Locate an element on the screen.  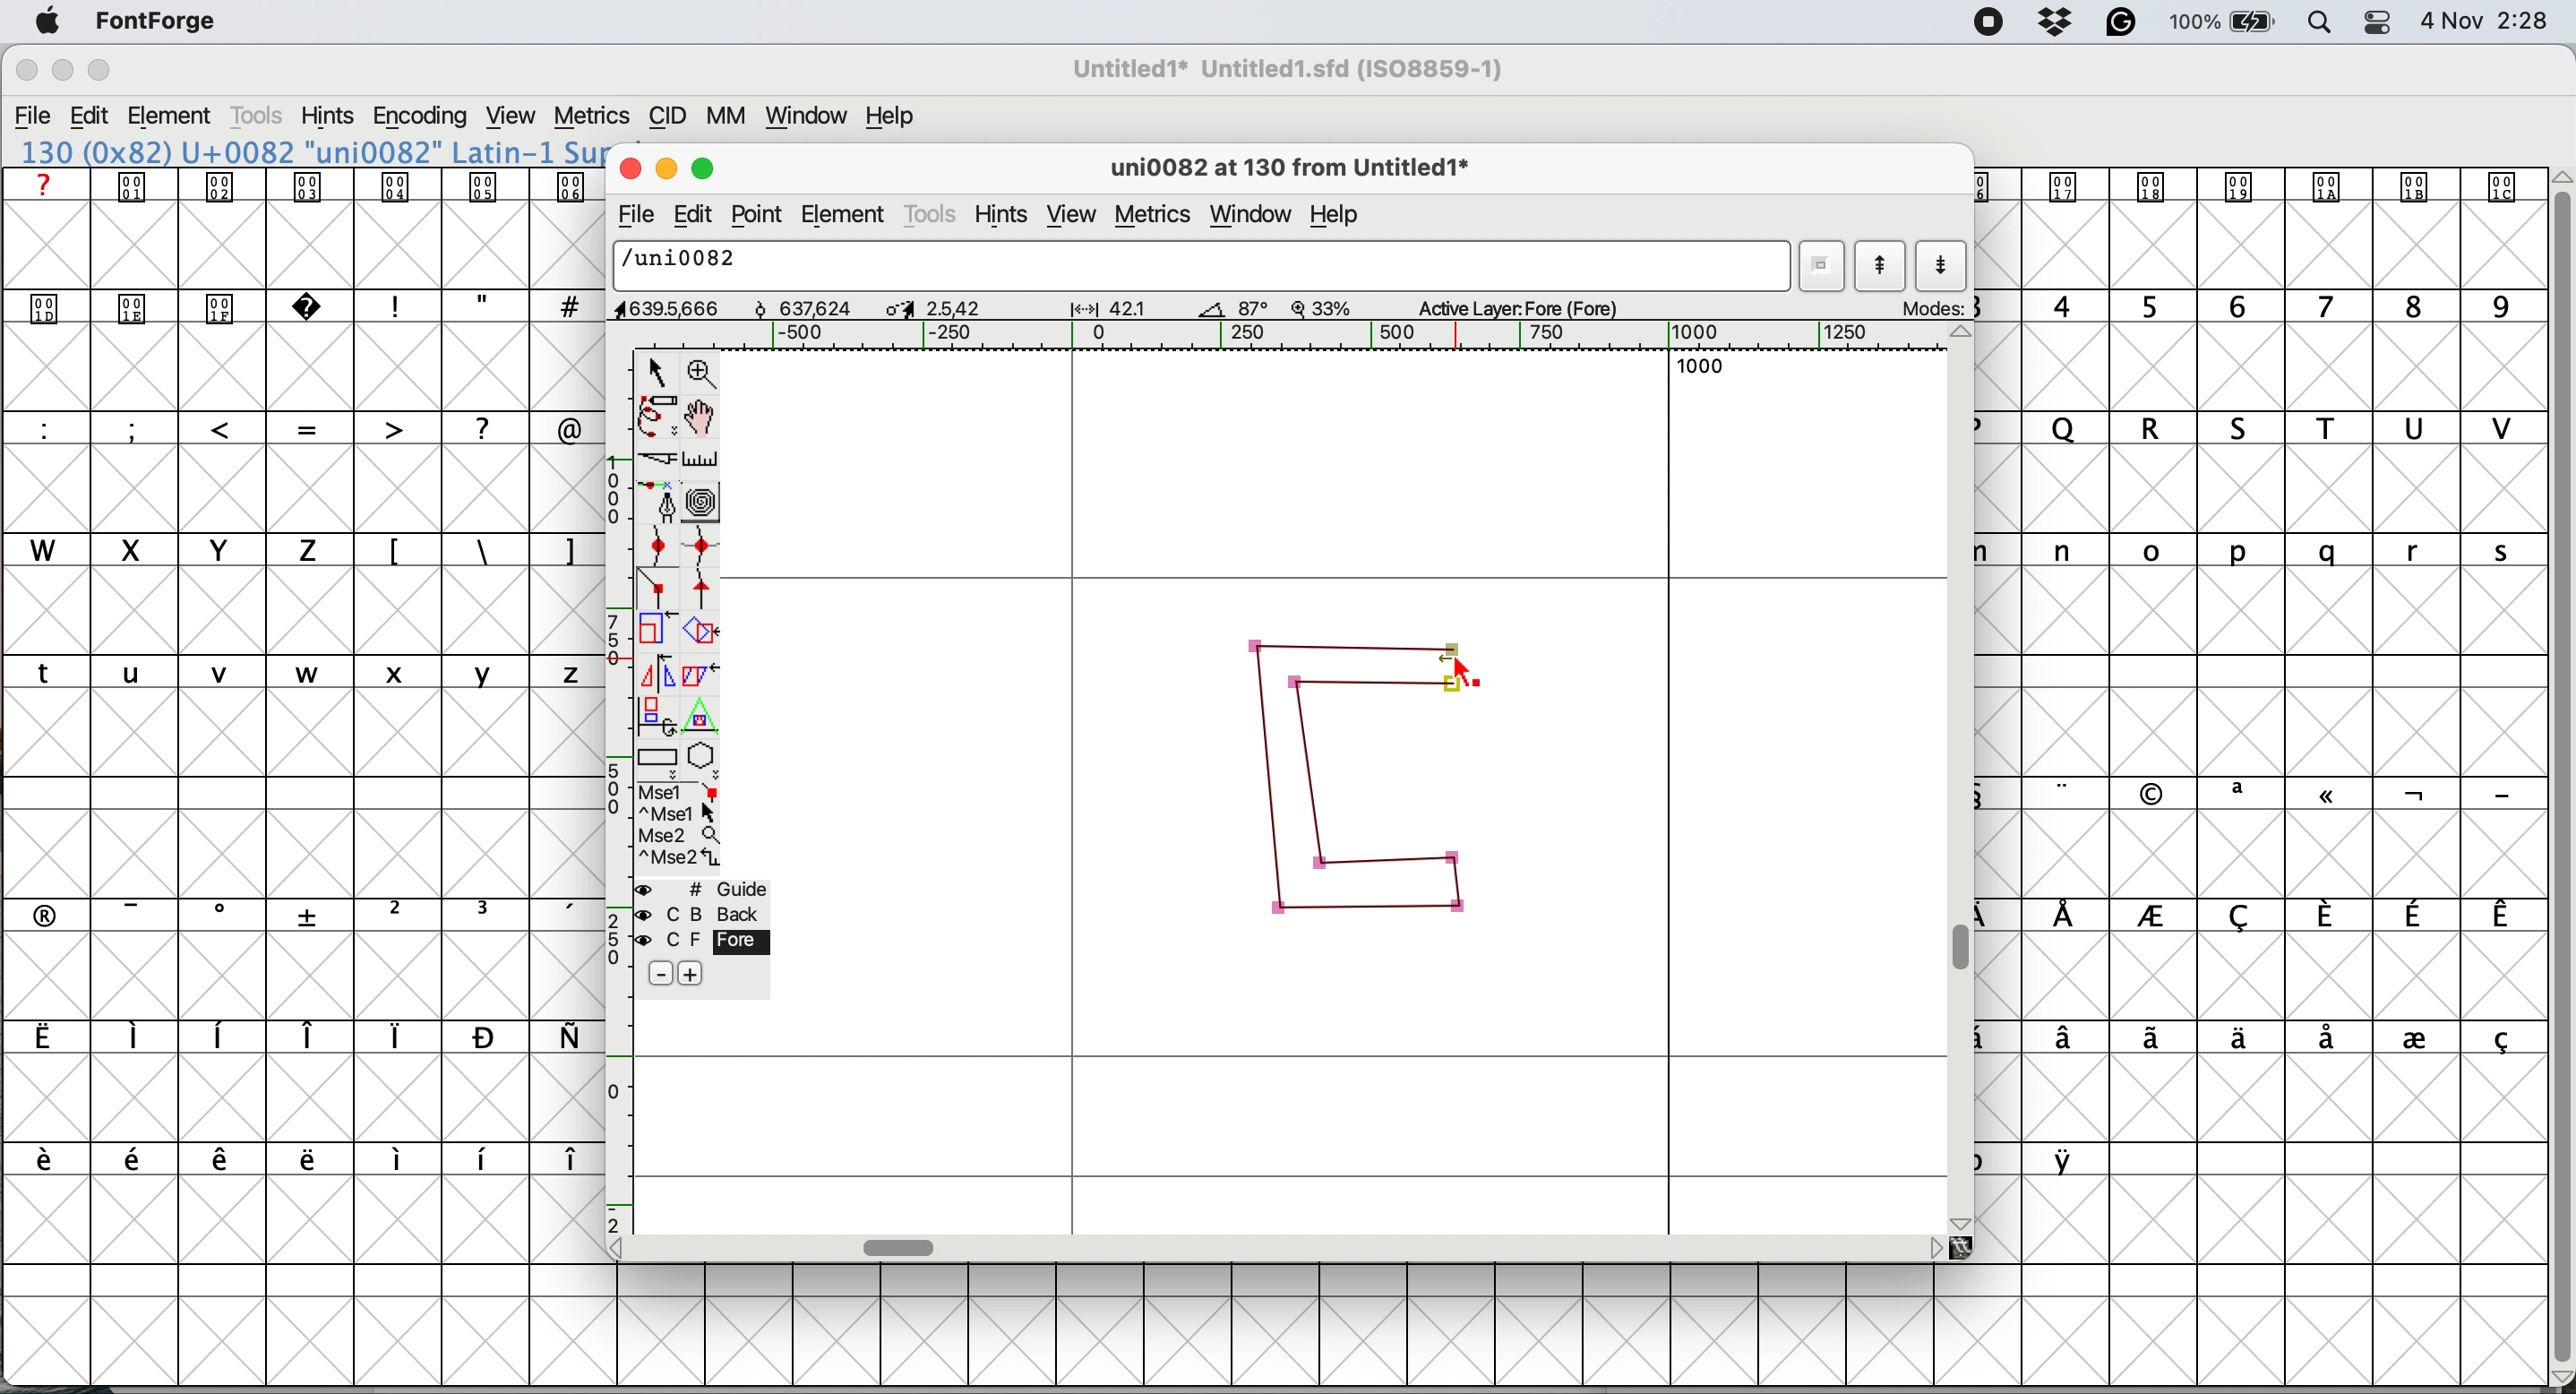
selections is located at coordinates (681, 828).